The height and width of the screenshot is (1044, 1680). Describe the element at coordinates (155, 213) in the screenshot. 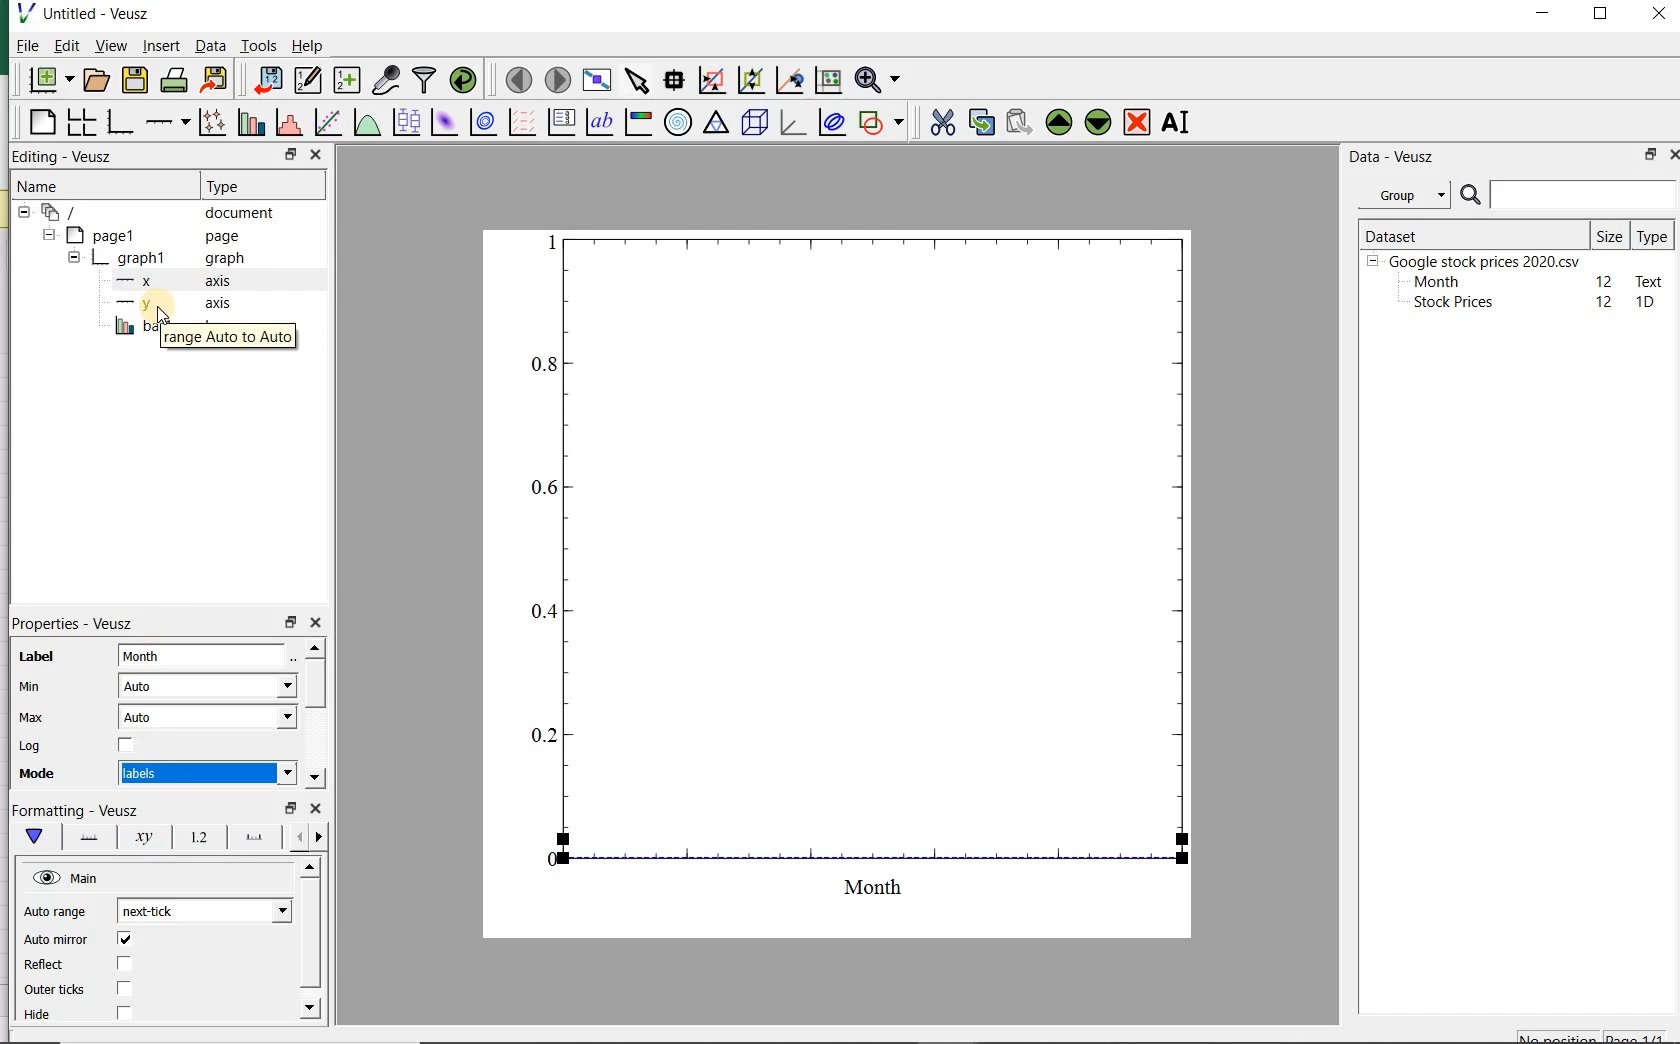

I see `document` at that location.